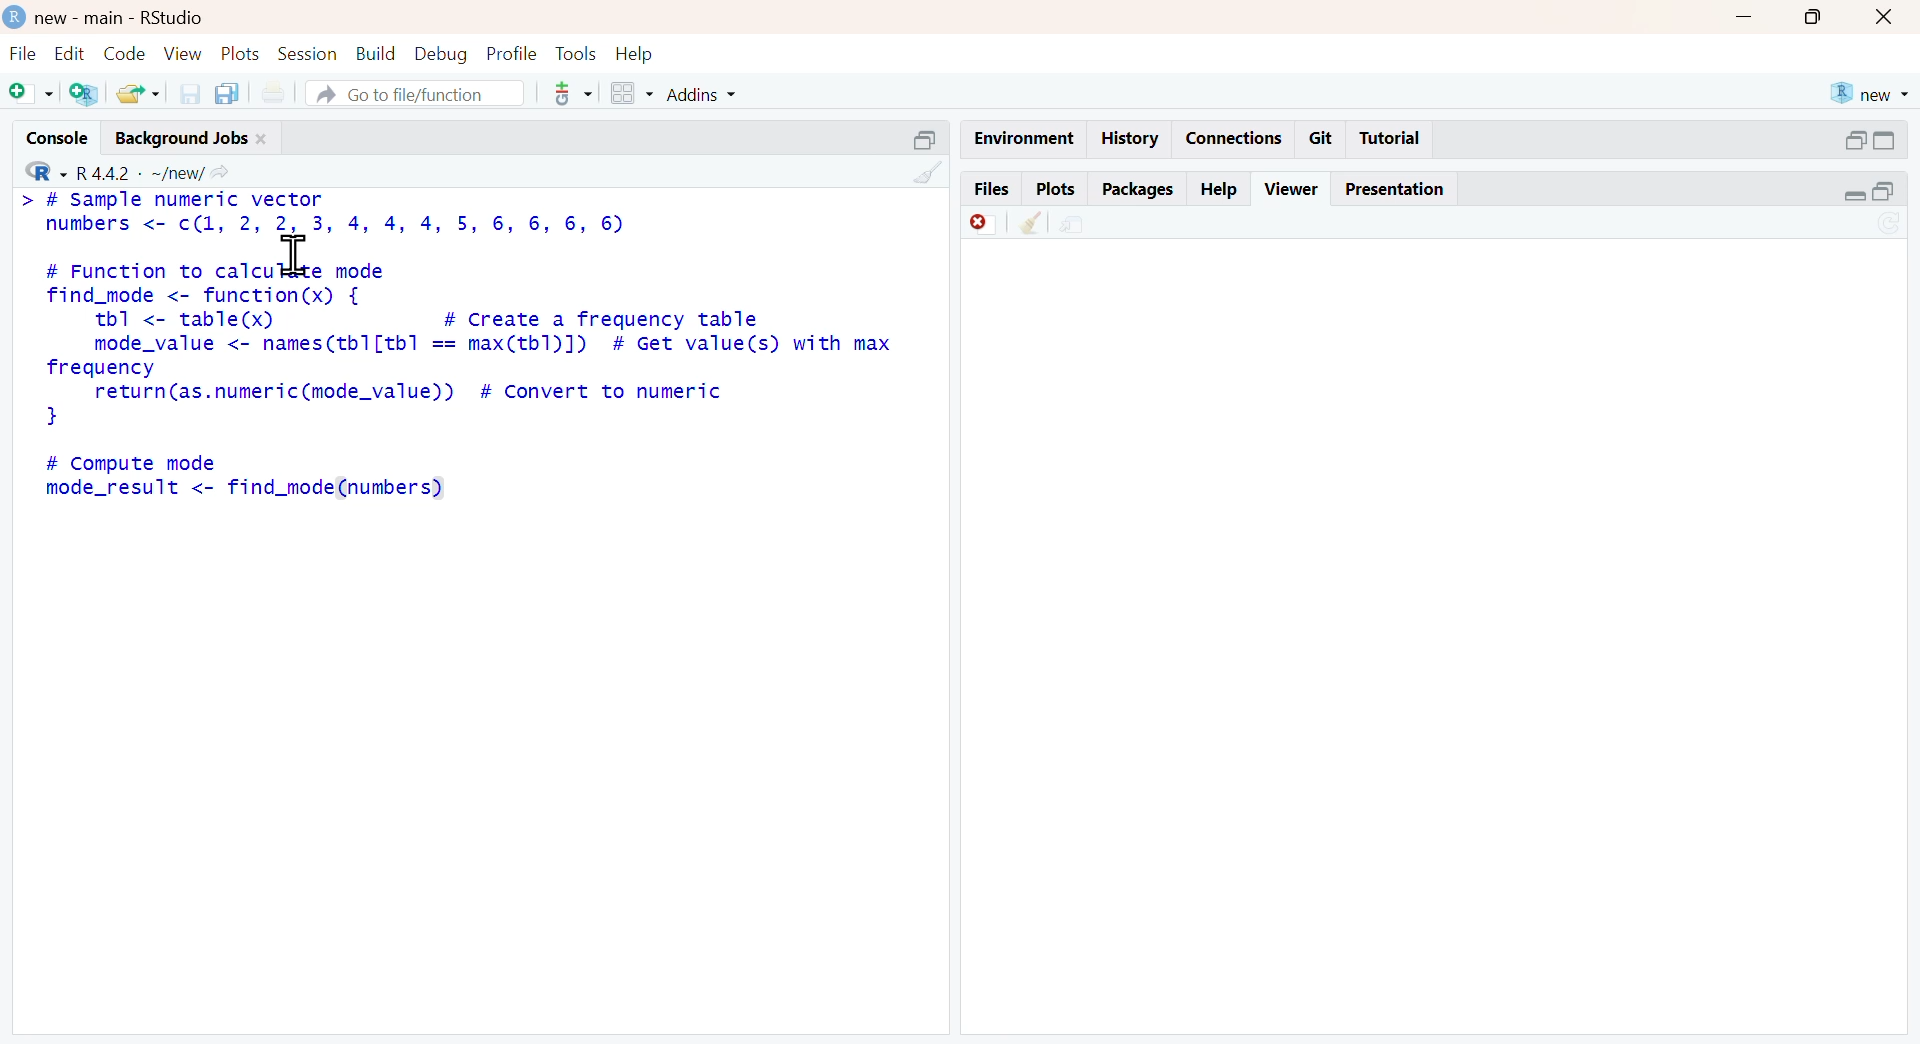 The width and height of the screenshot is (1920, 1044). Describe the element at coordinates (378, 54) in the screenshot. I see `build` at that location.